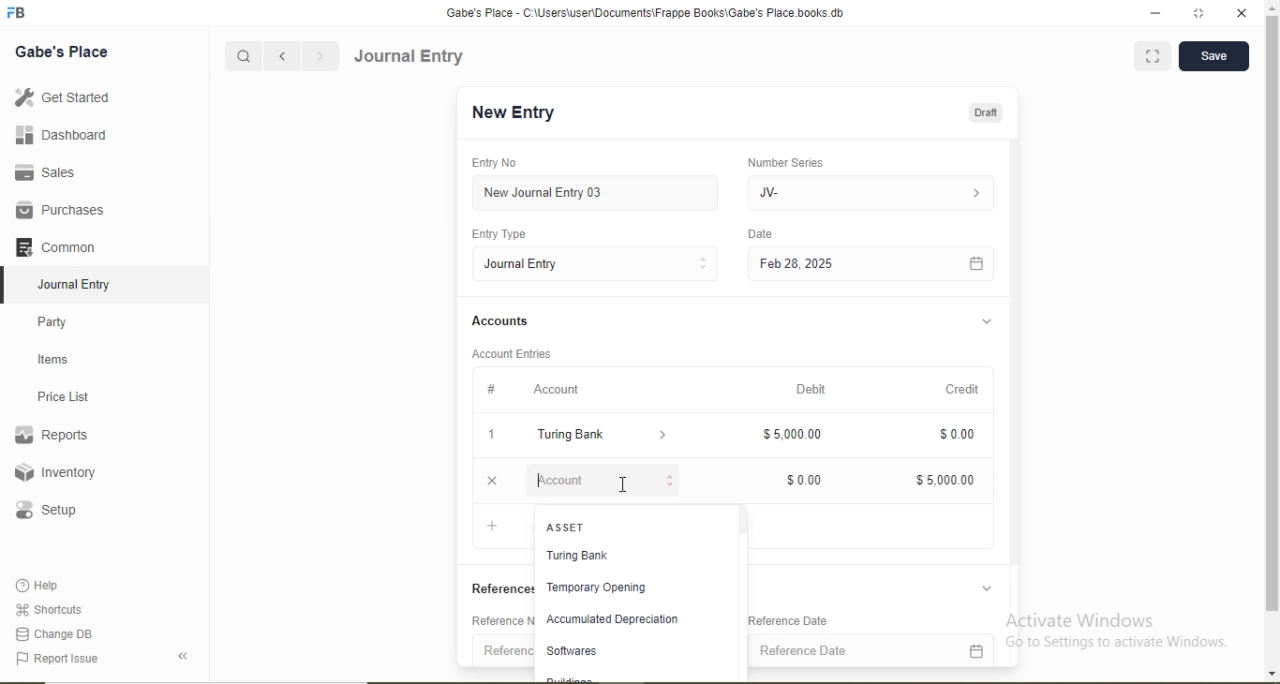 The height and width of the screenshot is (684, 1280). I want to click on Accounts, so click(503, 320).